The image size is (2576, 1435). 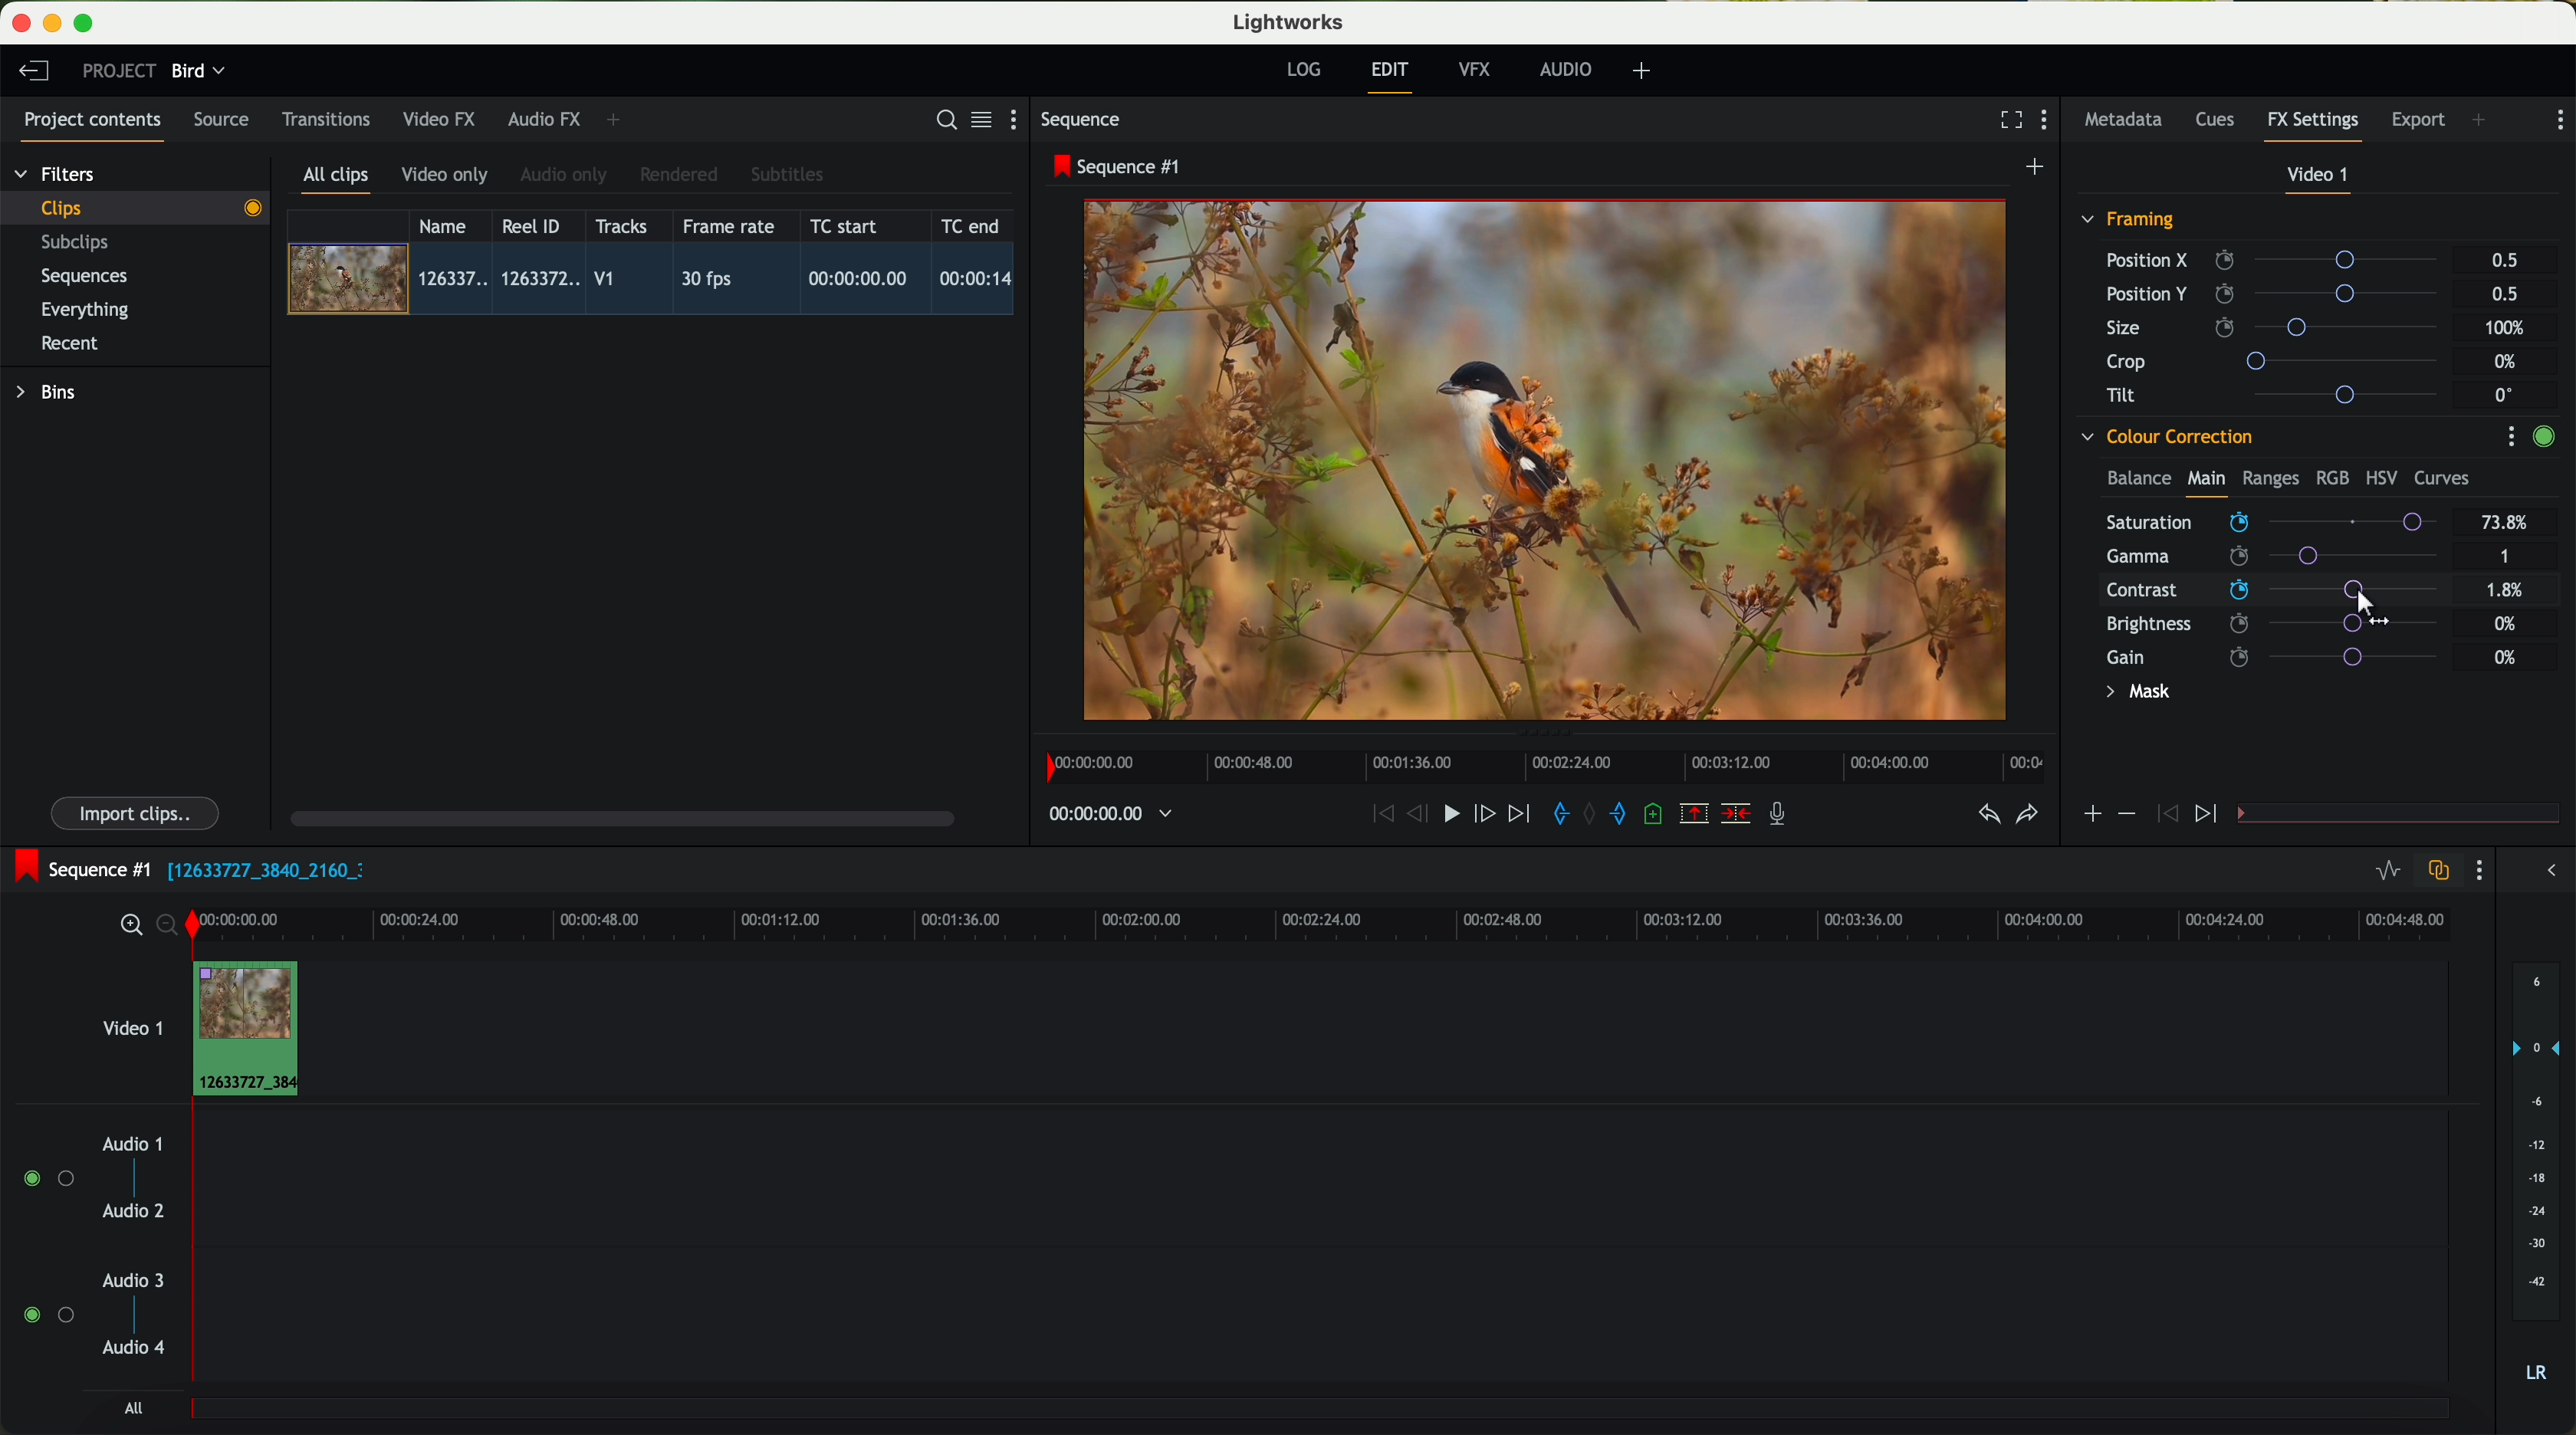 I want to click on close program, so click(x=21, y=23).